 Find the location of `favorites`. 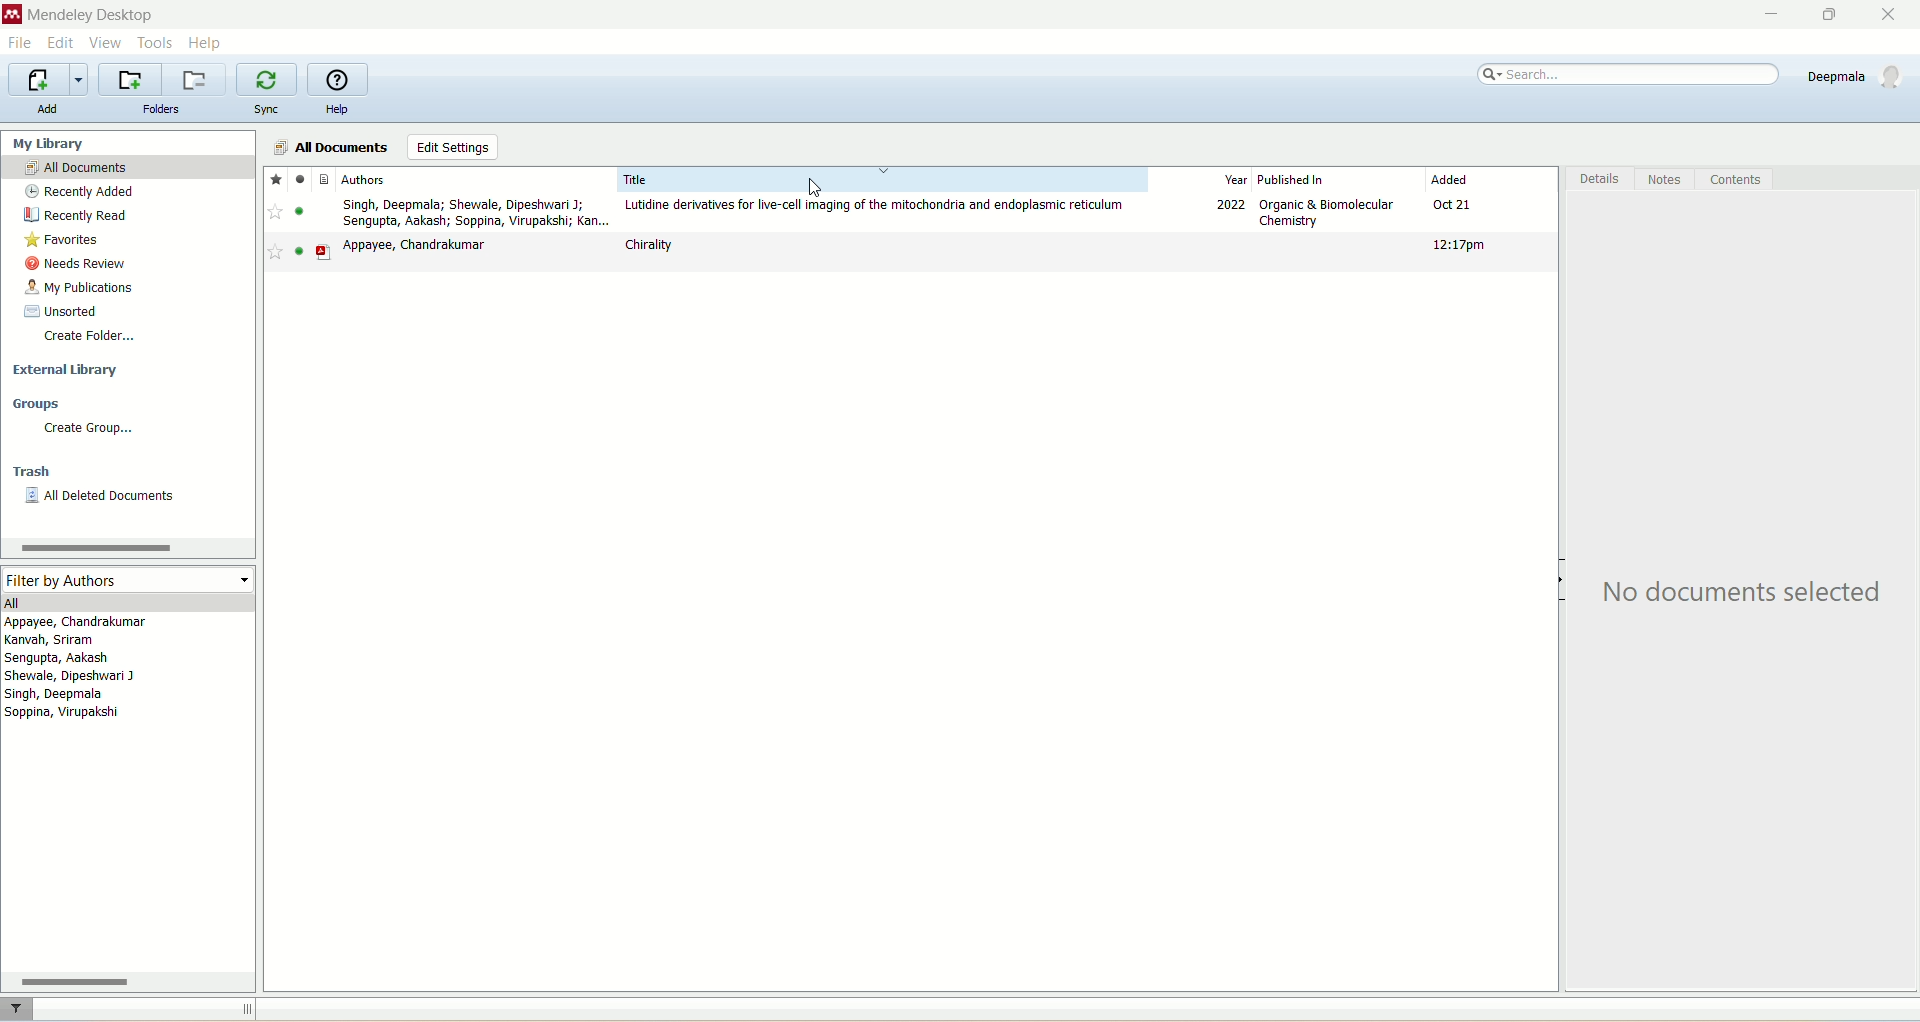

favorites is located at coordinates (69, 241).